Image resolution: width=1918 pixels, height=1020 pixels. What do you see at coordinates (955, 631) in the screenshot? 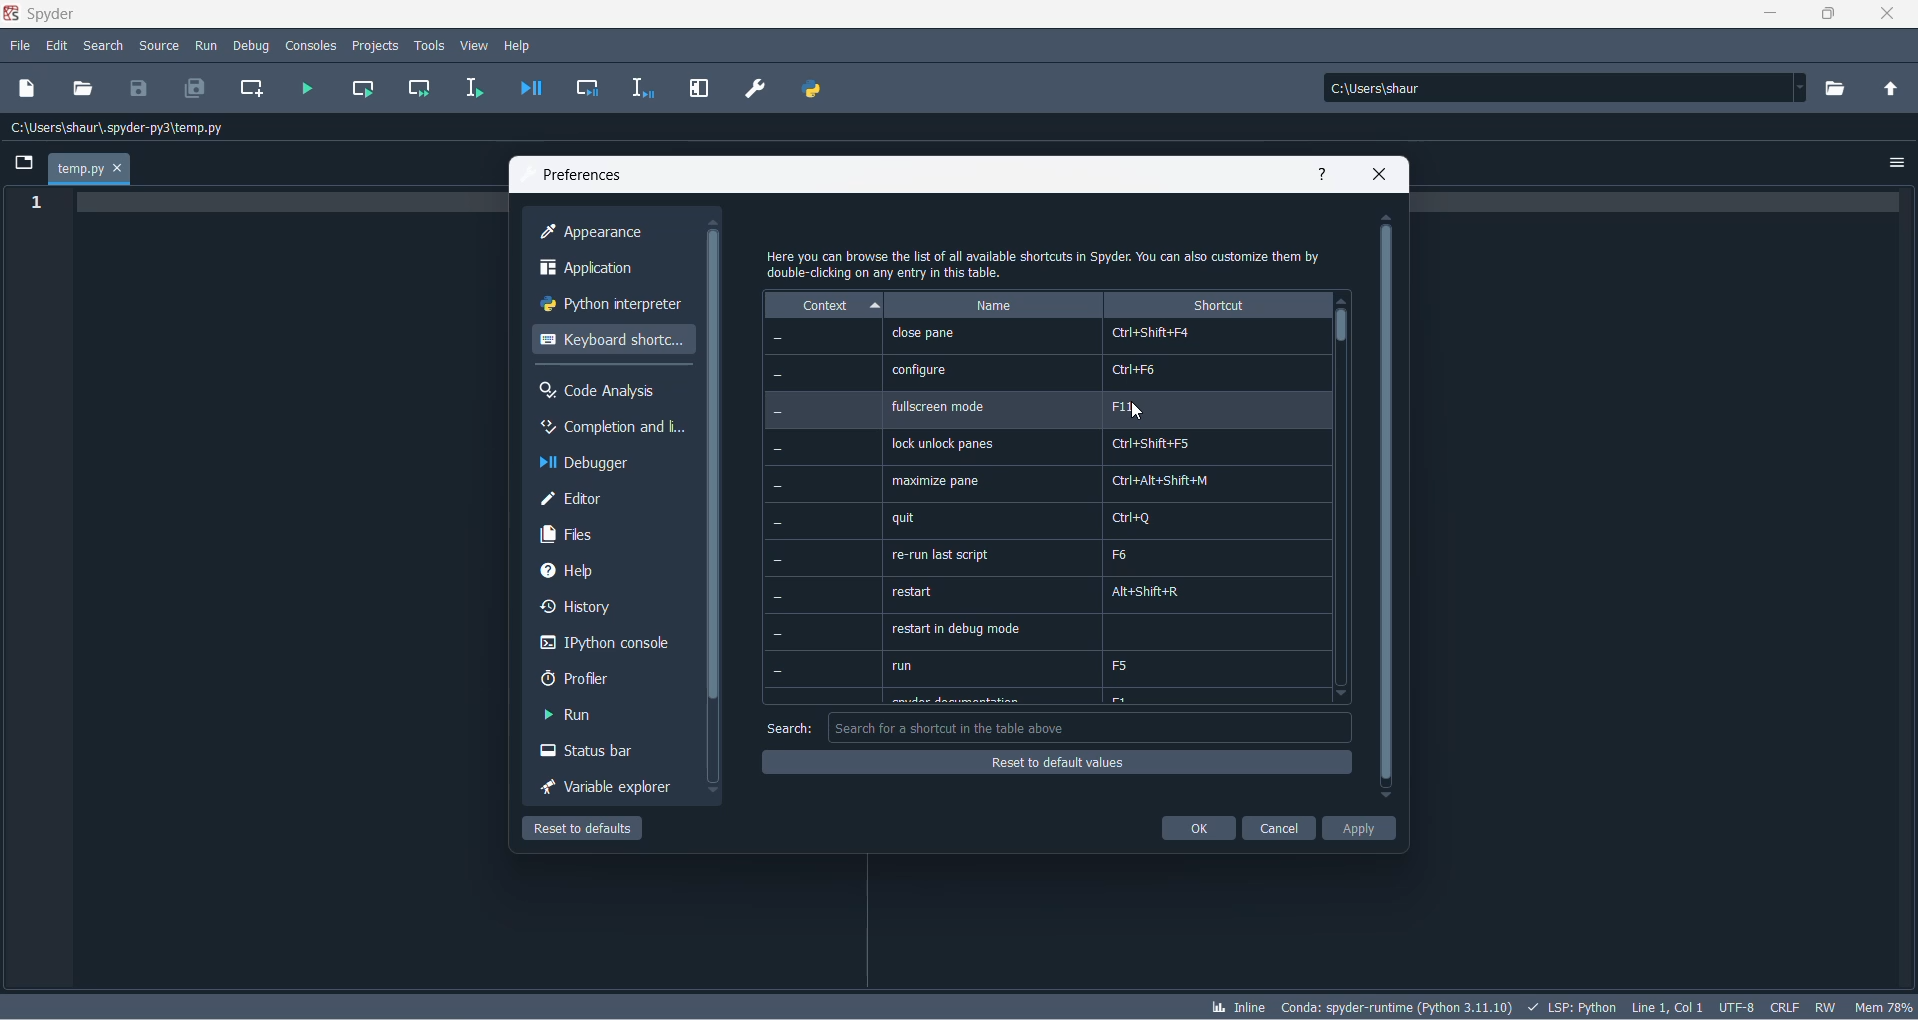
I see `restart in debug mode` at bounding box center [955, 631].